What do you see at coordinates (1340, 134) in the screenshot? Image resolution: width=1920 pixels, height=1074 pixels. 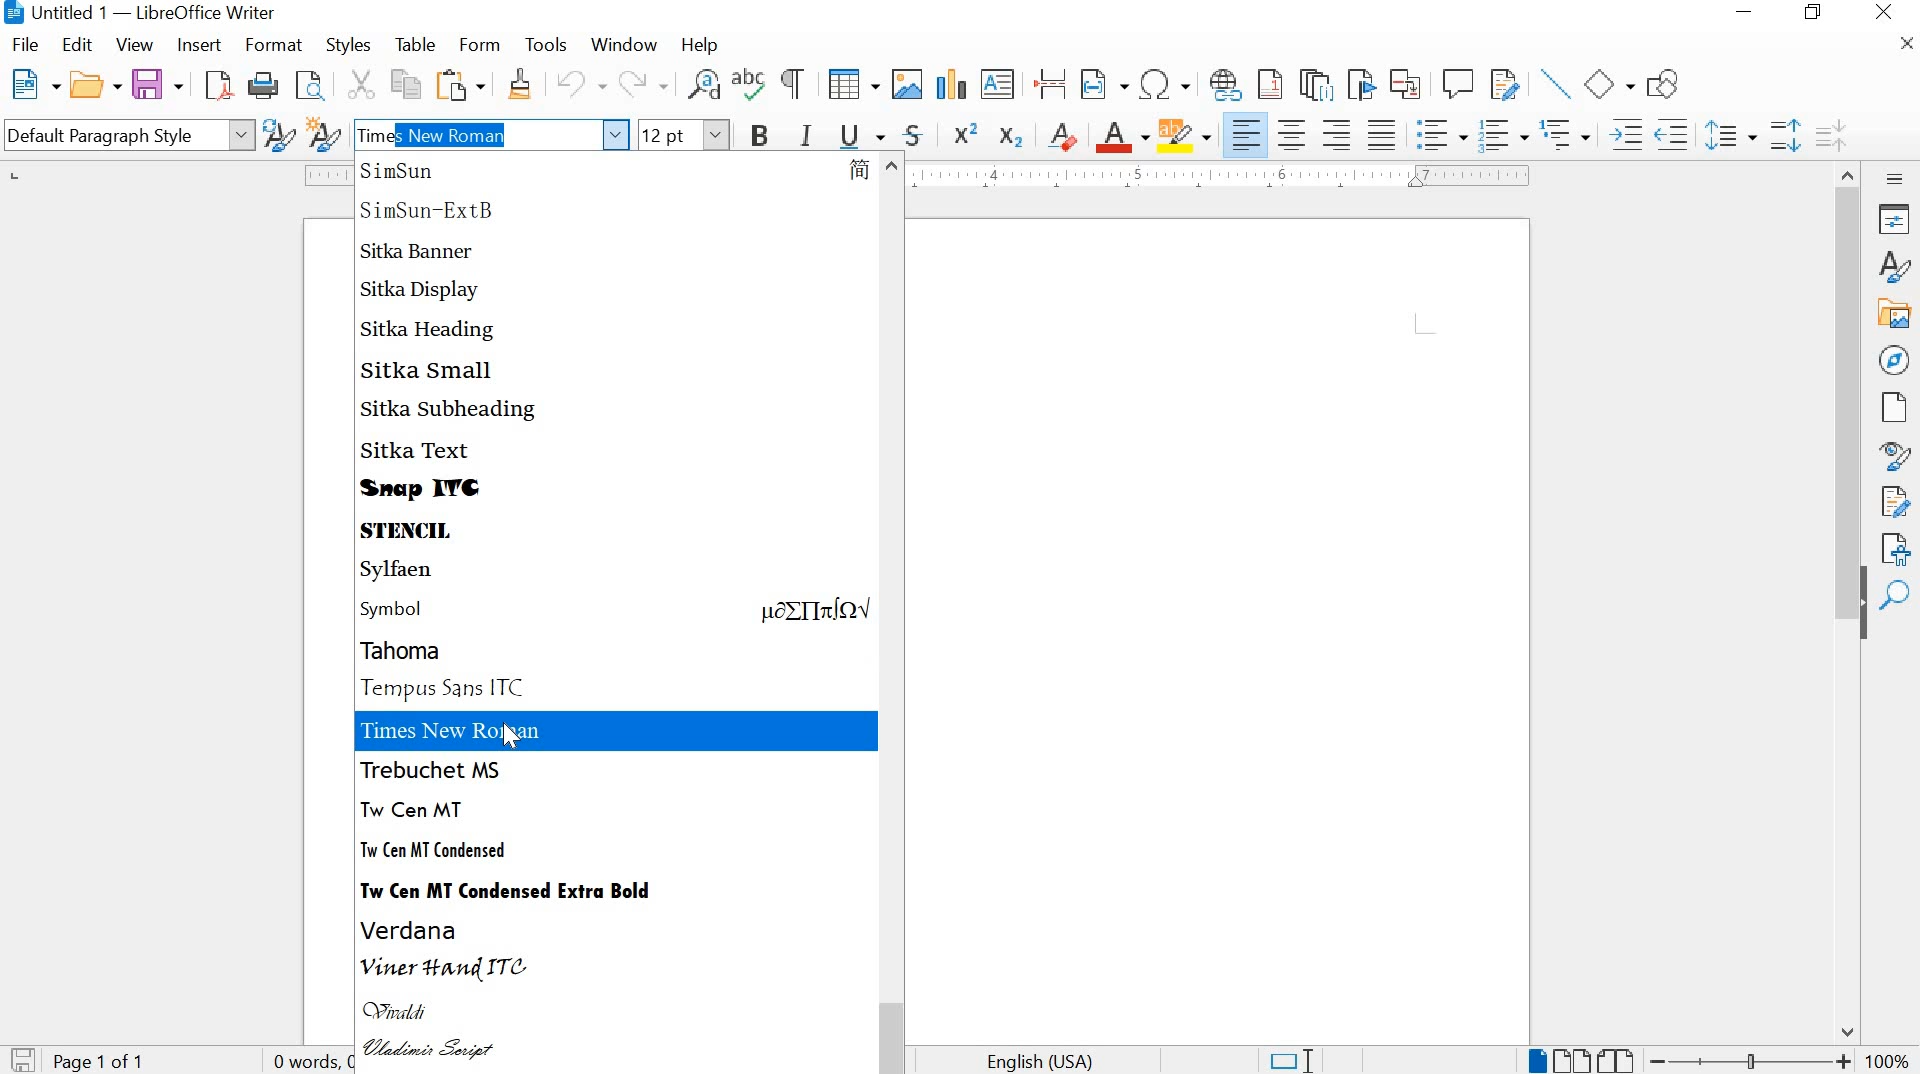 I see `ALIGN RIGHT` at bounding box center [1340, 134].